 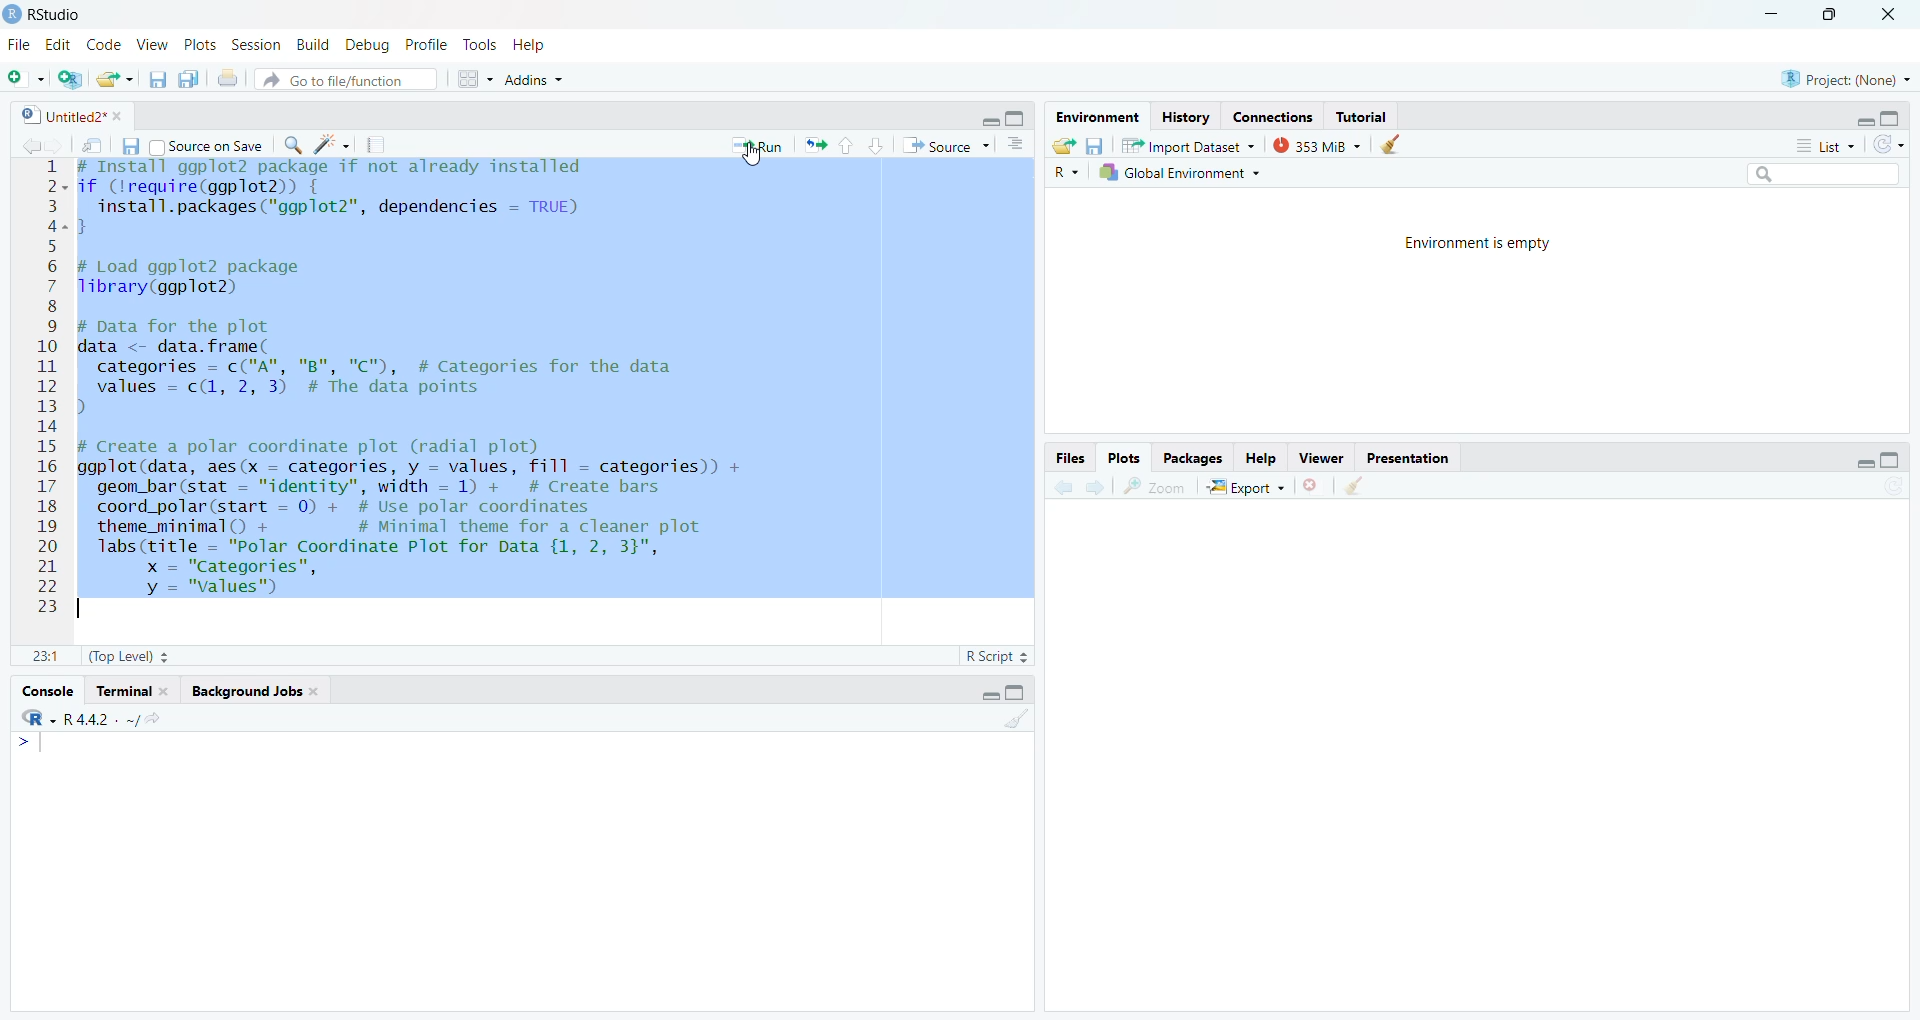 What do you see at coordinates (1261, 459) in the screenshot?
I see `Help` at bounding box center [1261, 459].